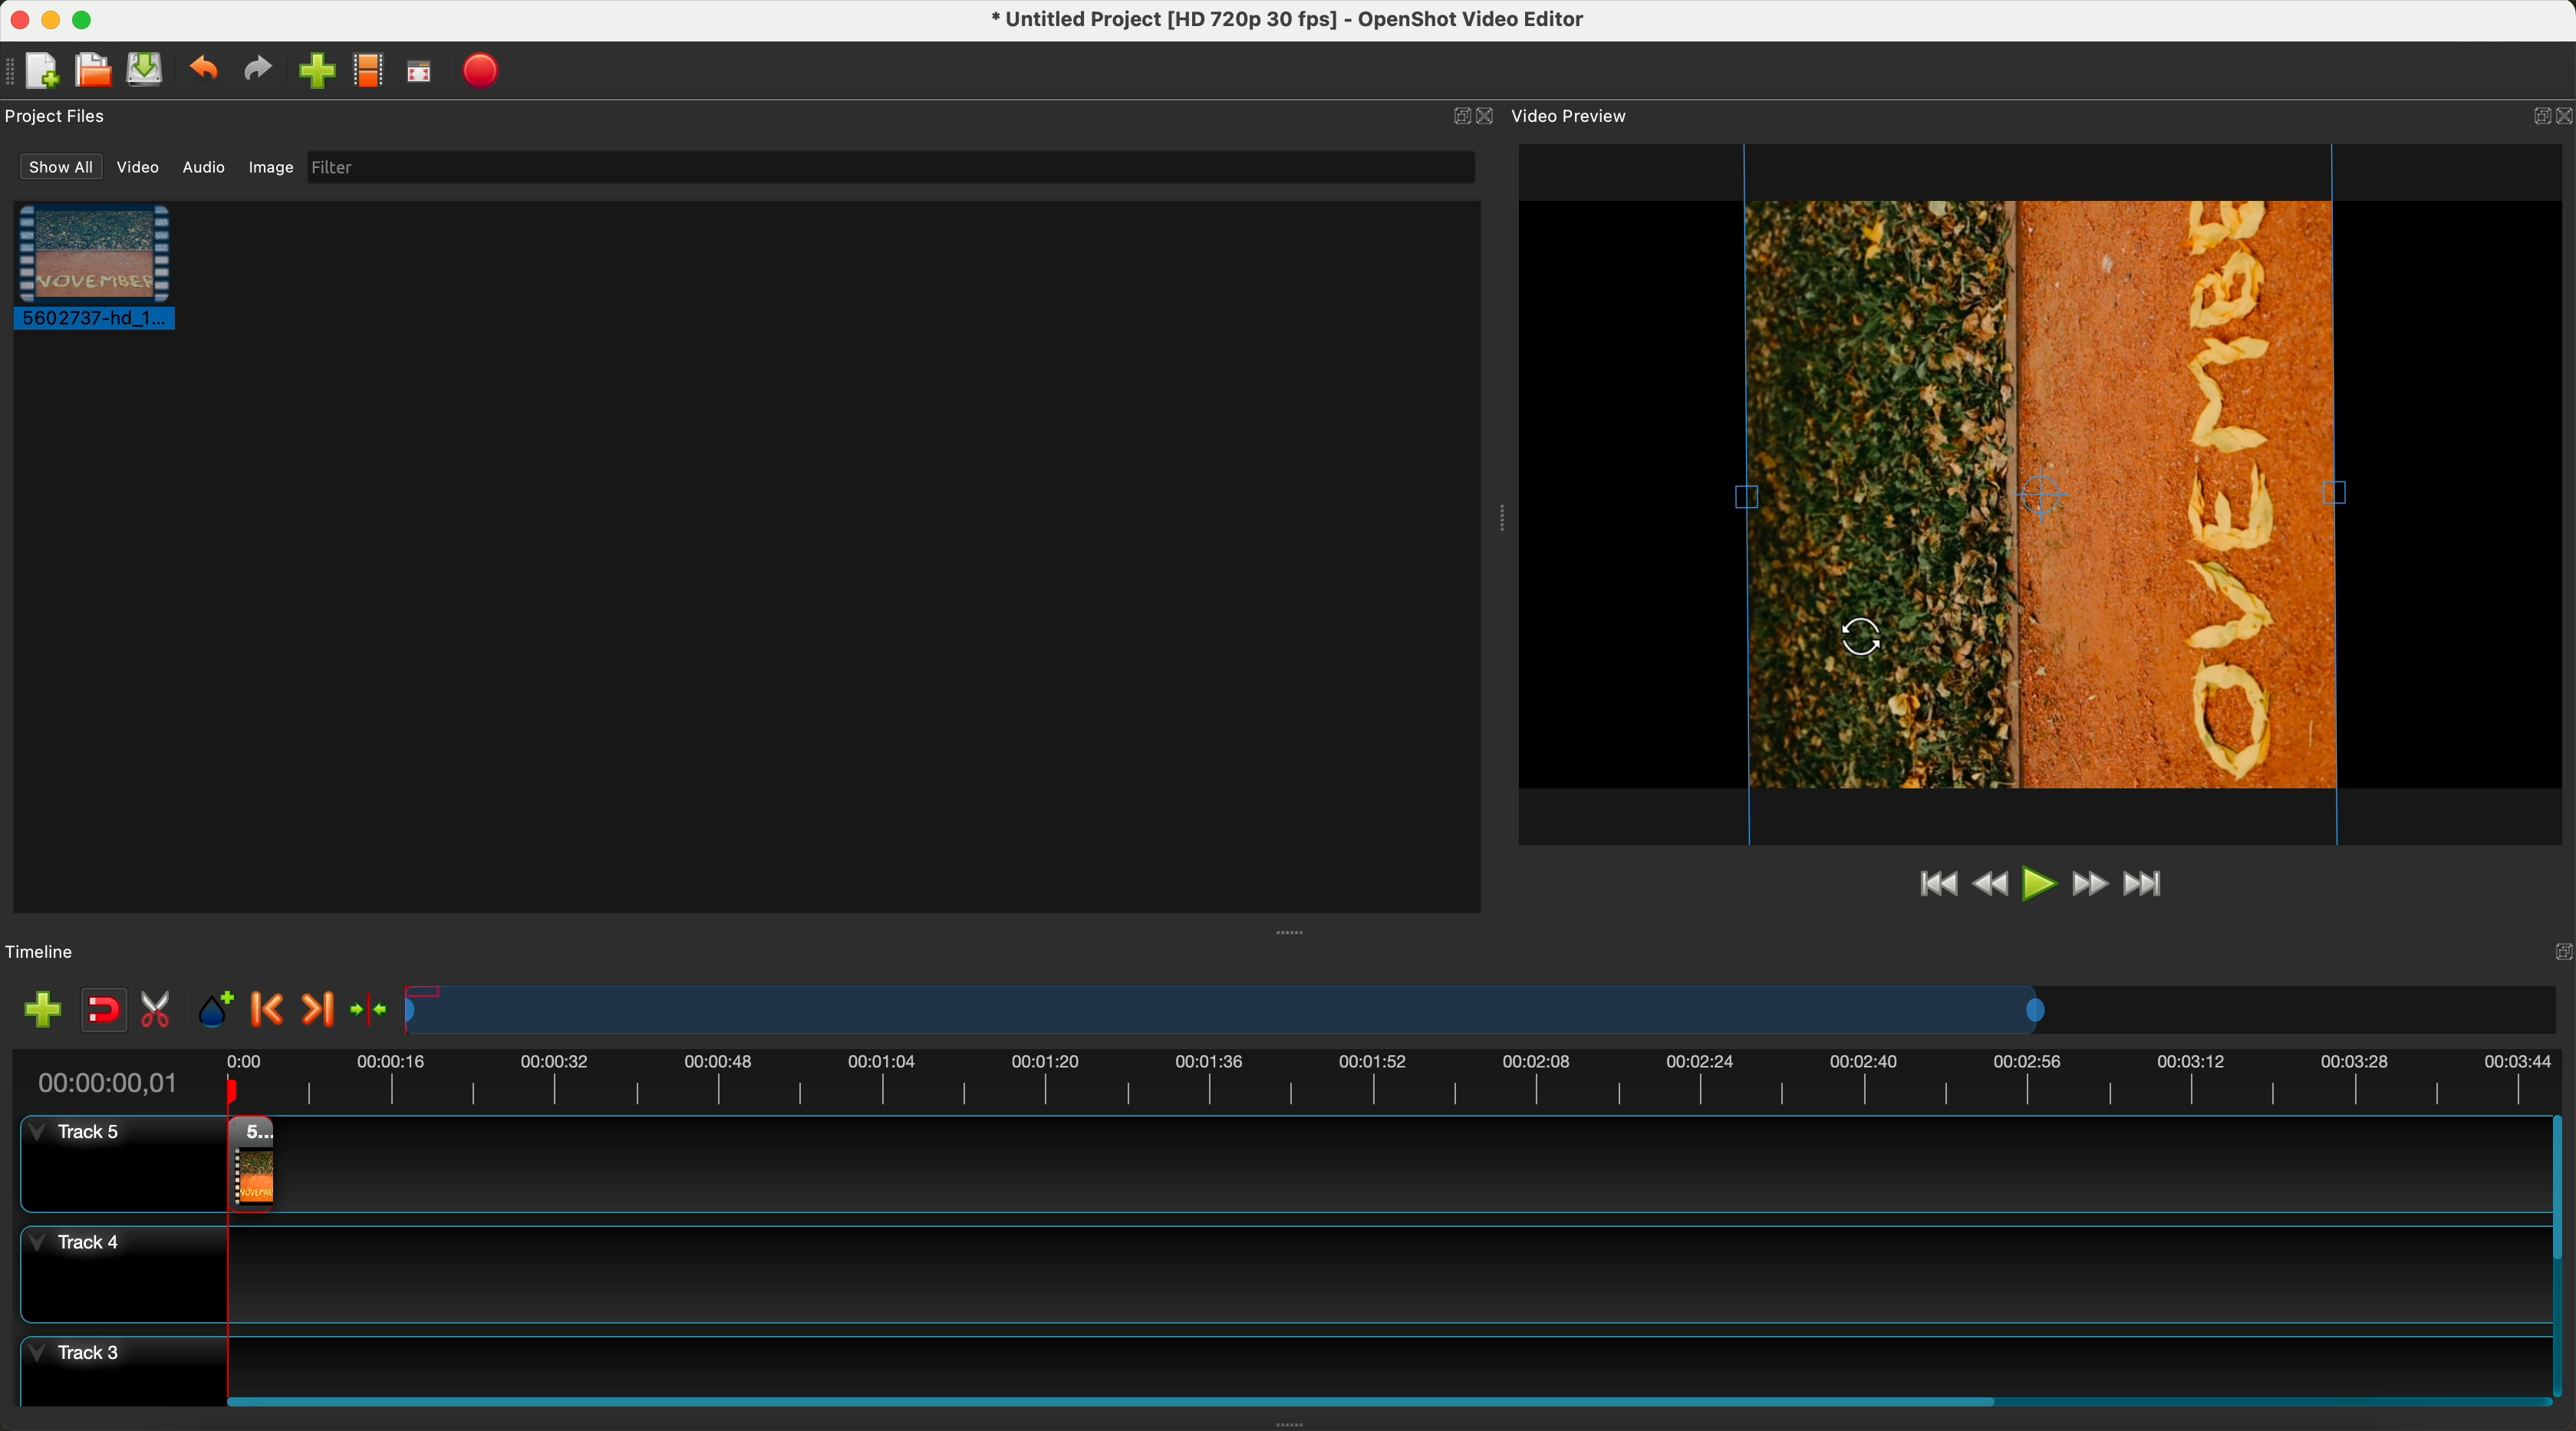 The width and height of the screenshot is (2576, 1431). Describe the element at coordinates (483, 71) in the screenshot. I see `export video` at that location.